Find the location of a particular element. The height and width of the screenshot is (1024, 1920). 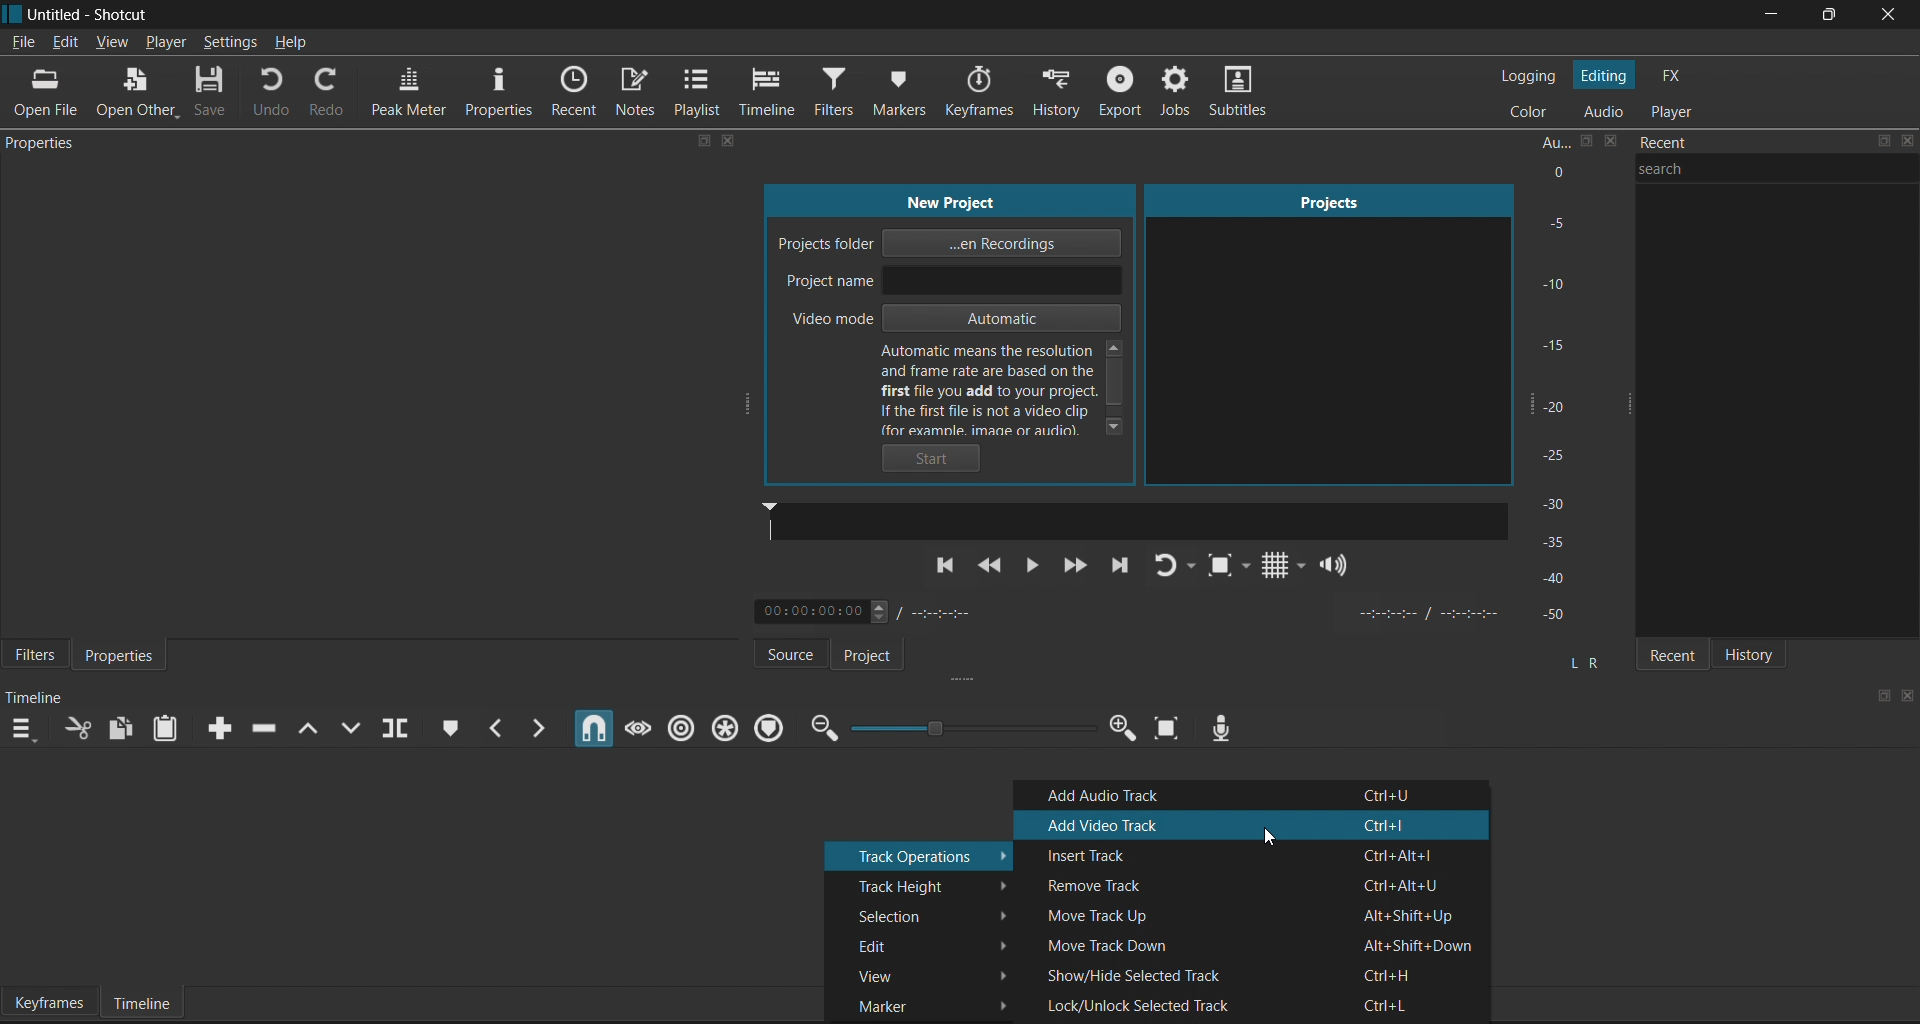

Move Track Down is located at coordinates (1258, 942).